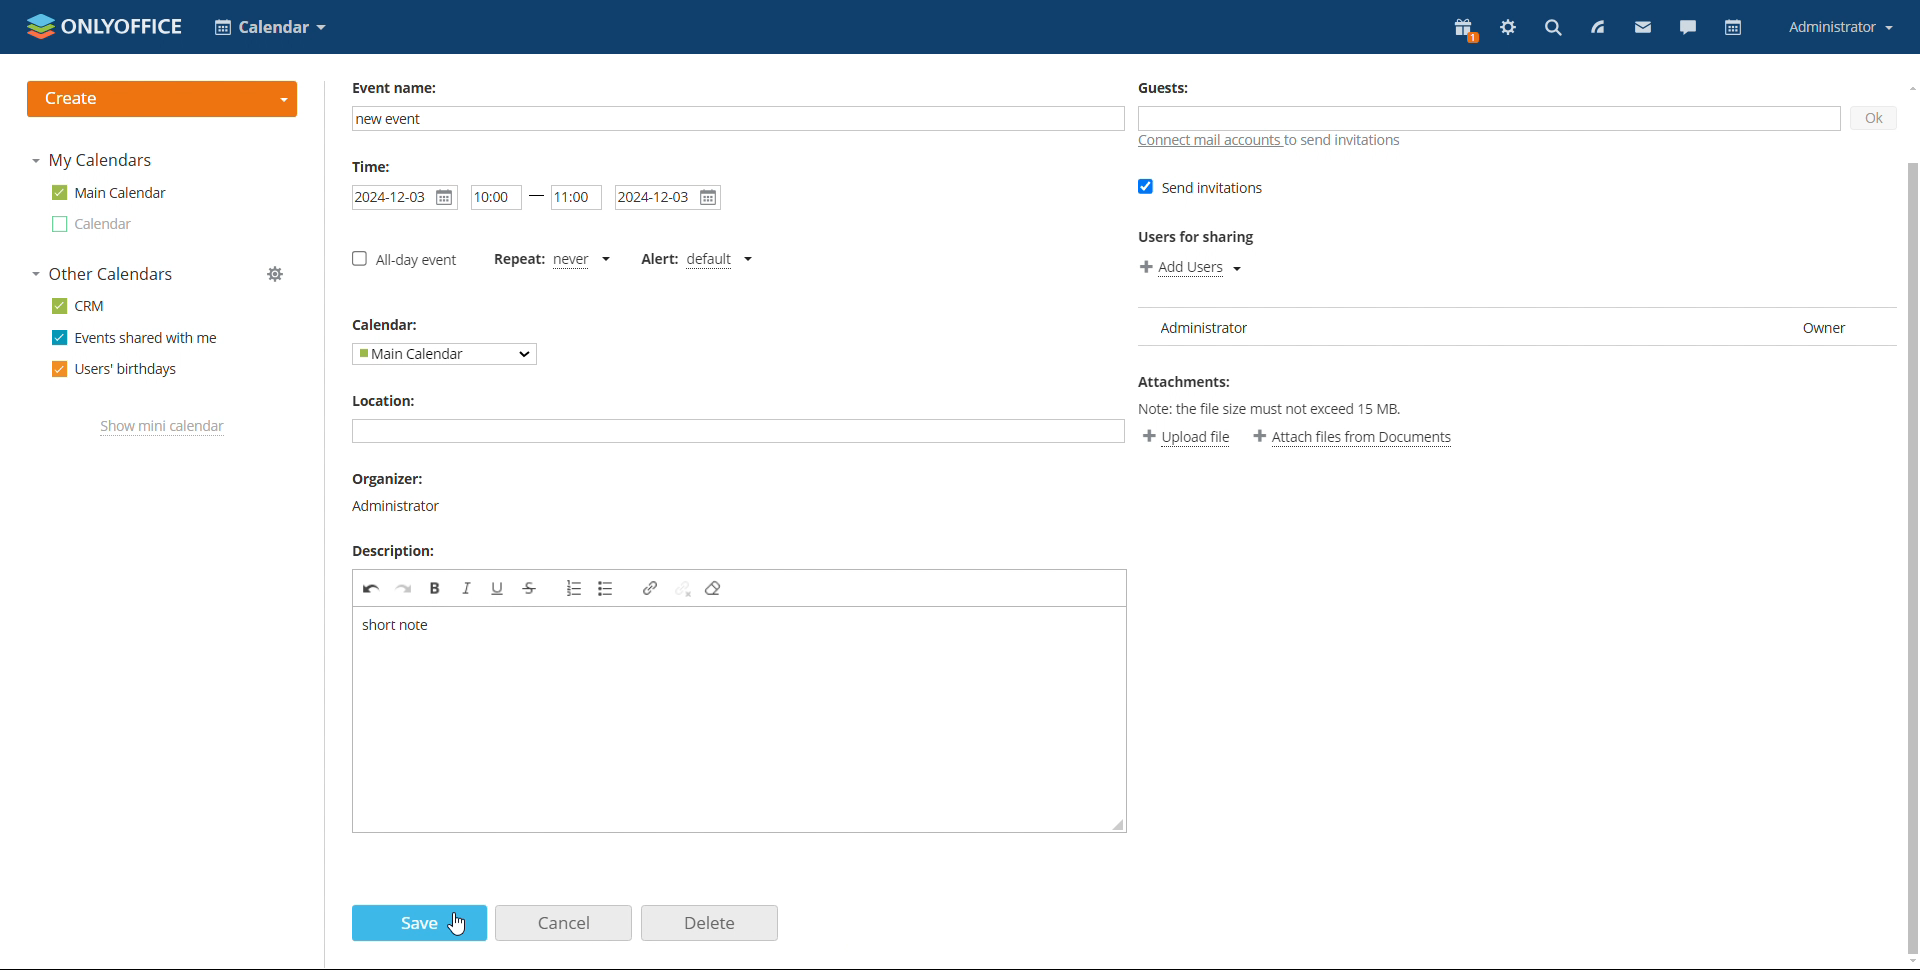 Image resolution: width=1920 pixels, height=970 pixels. I want to click on Description:, so click(404, 552).